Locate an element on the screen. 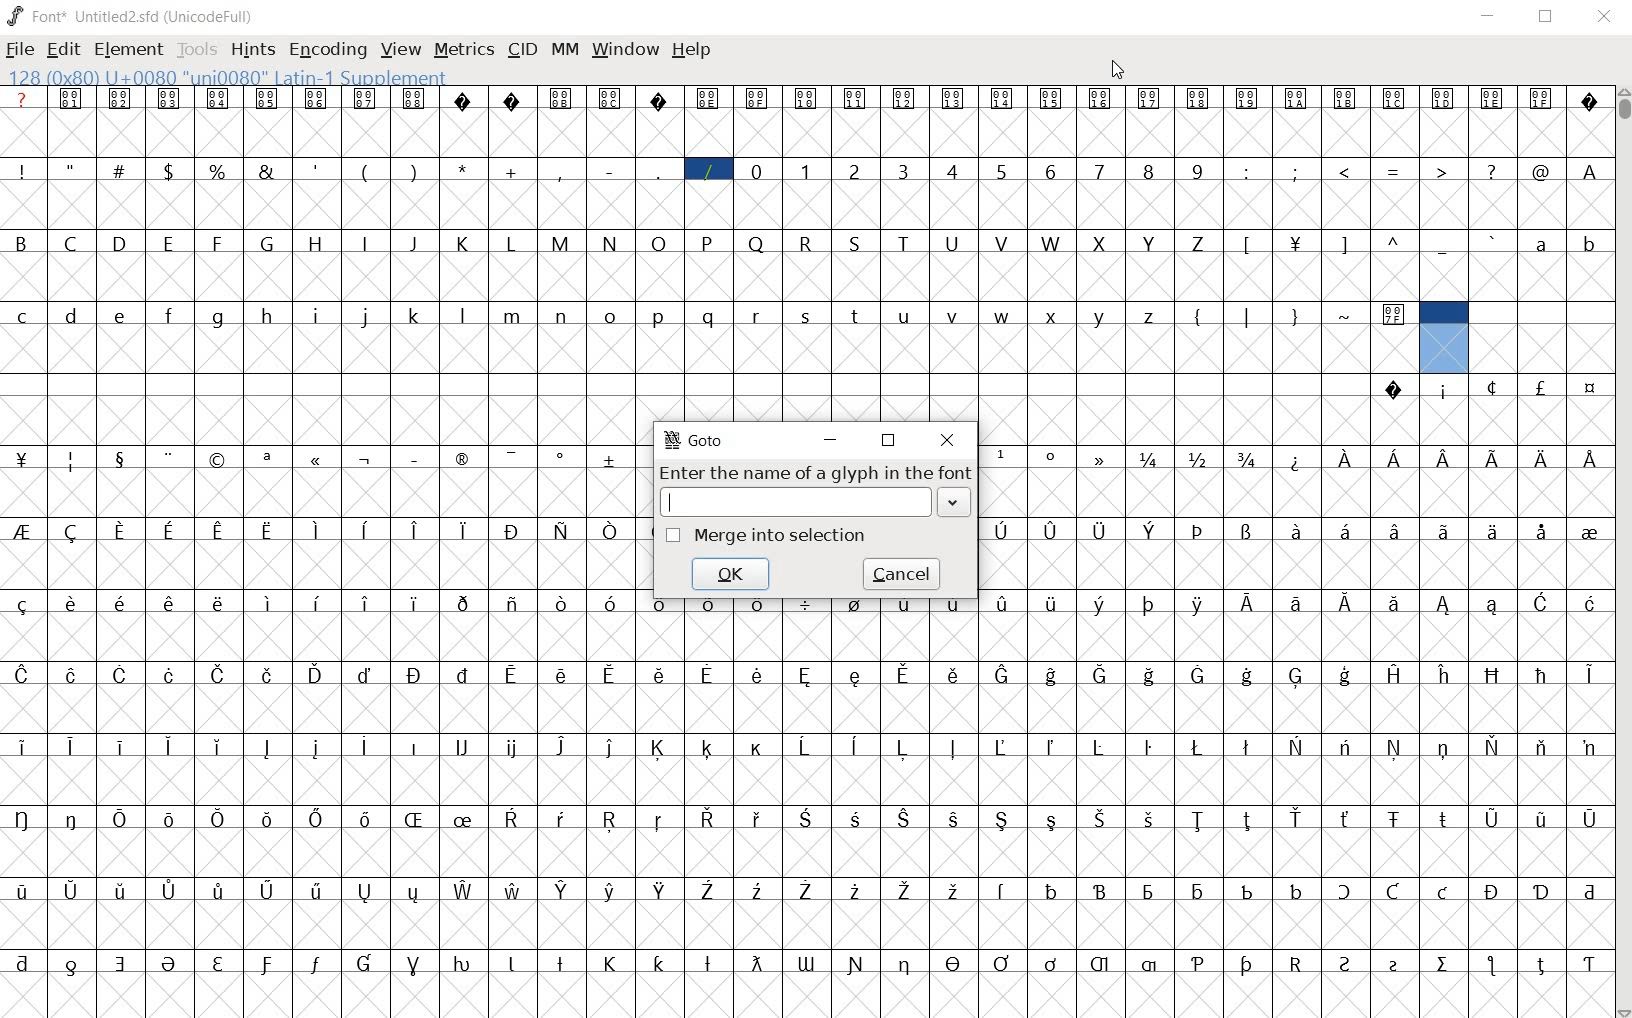 Image resolution: width=1632 pixels, height=1018 pixels. Symbol is located at coordinates (1541, 386).